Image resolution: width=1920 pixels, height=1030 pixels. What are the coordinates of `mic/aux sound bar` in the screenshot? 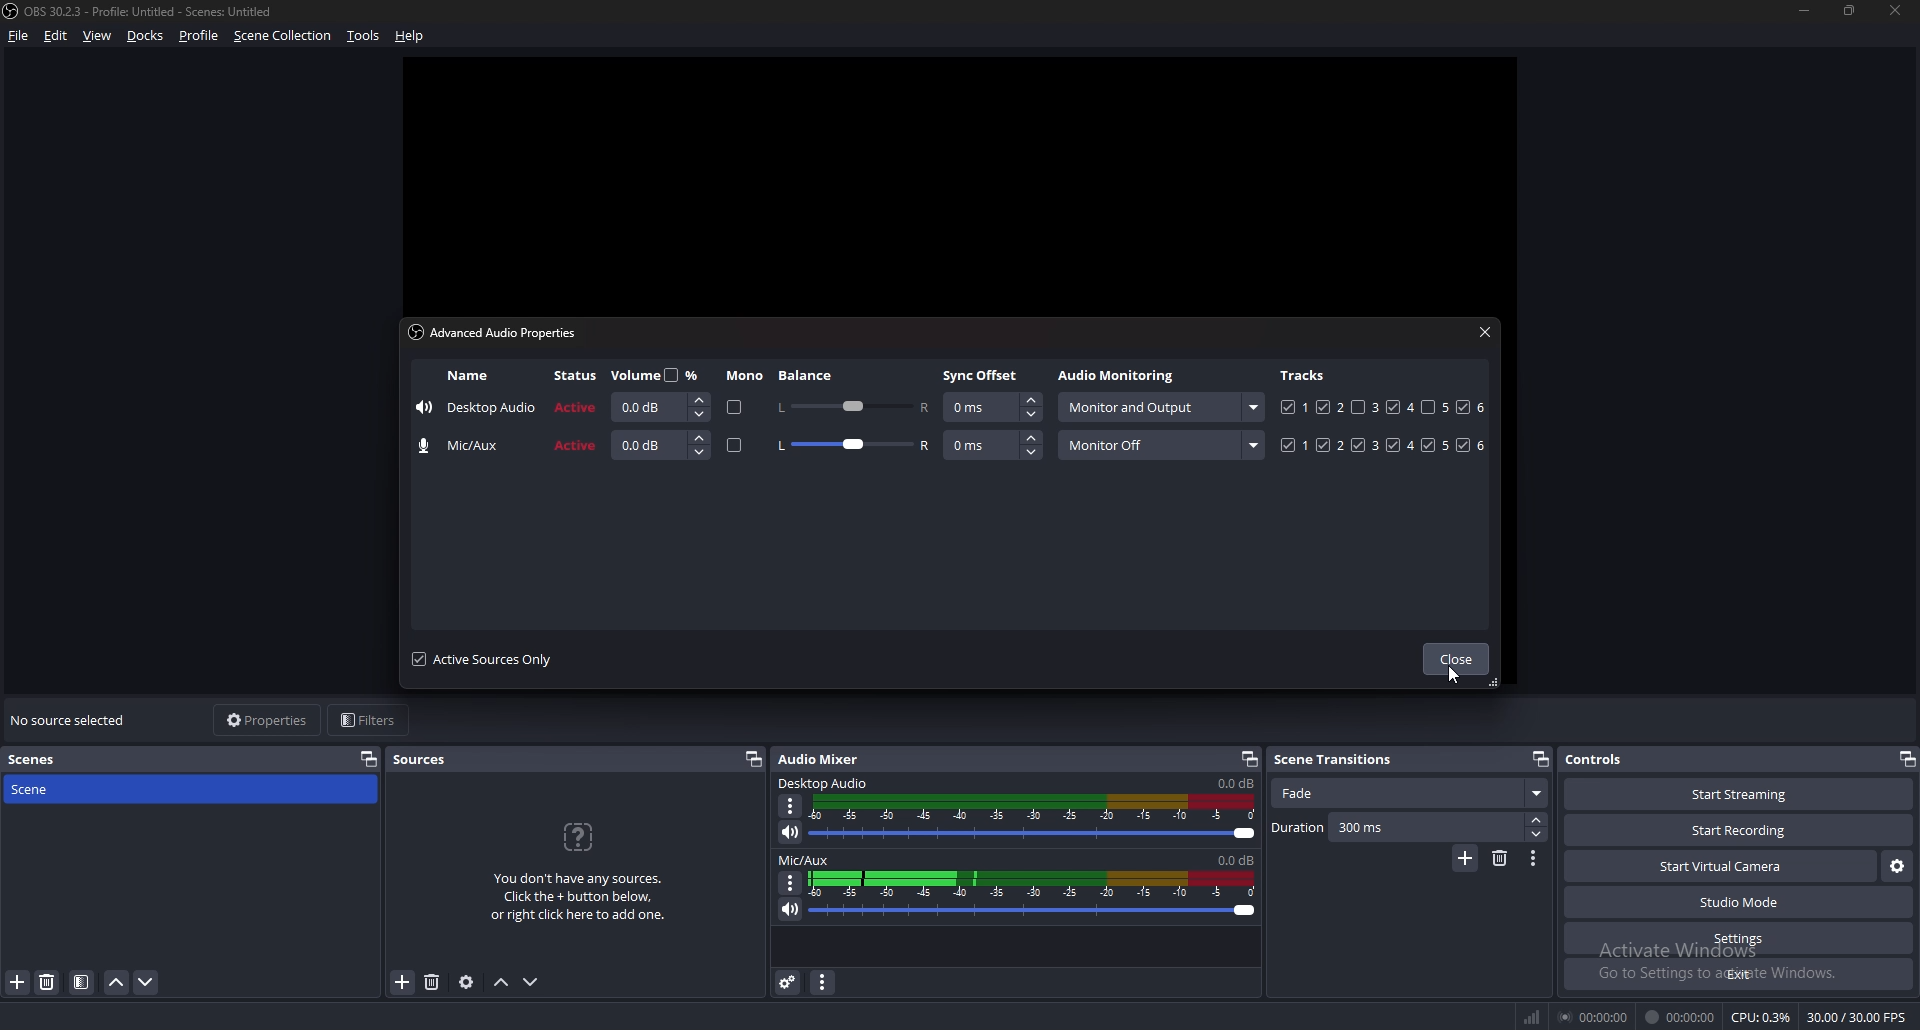 It's located at (1033, 893).